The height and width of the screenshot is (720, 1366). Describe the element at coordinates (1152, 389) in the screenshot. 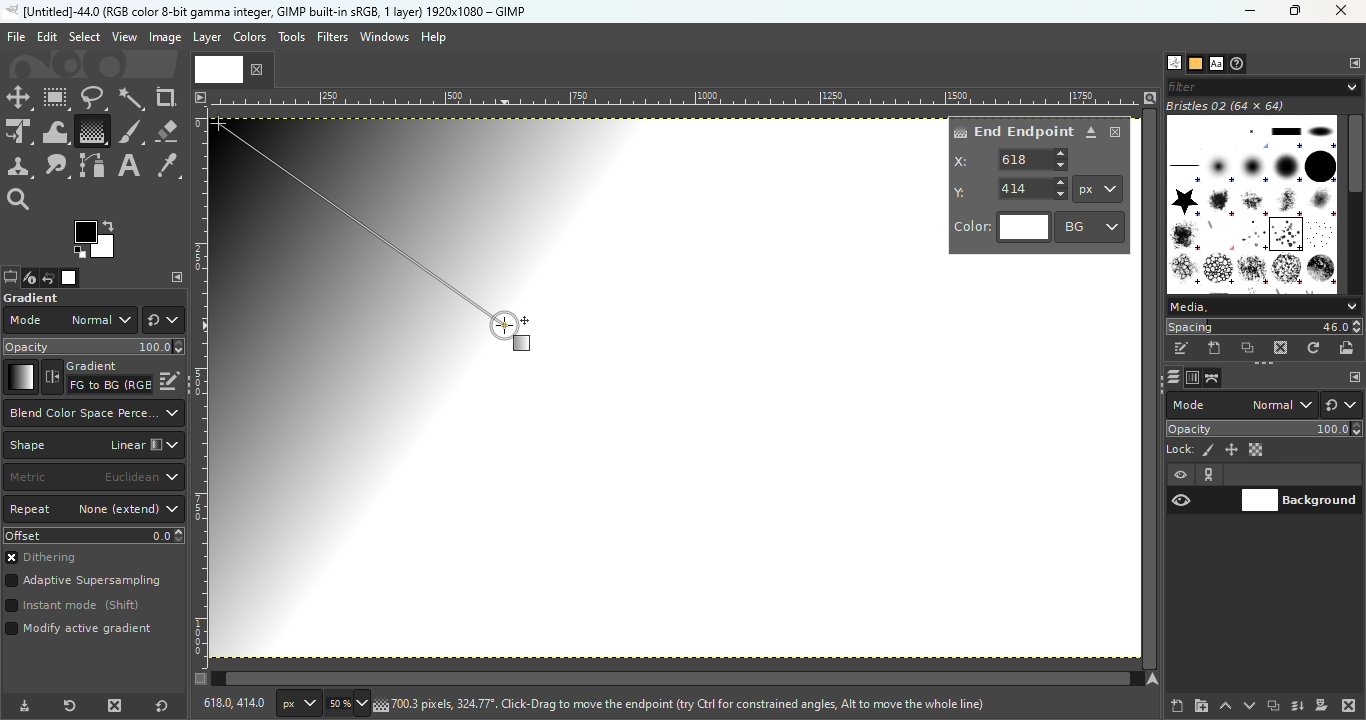

I see `Horizontal scroll bar` at that location.